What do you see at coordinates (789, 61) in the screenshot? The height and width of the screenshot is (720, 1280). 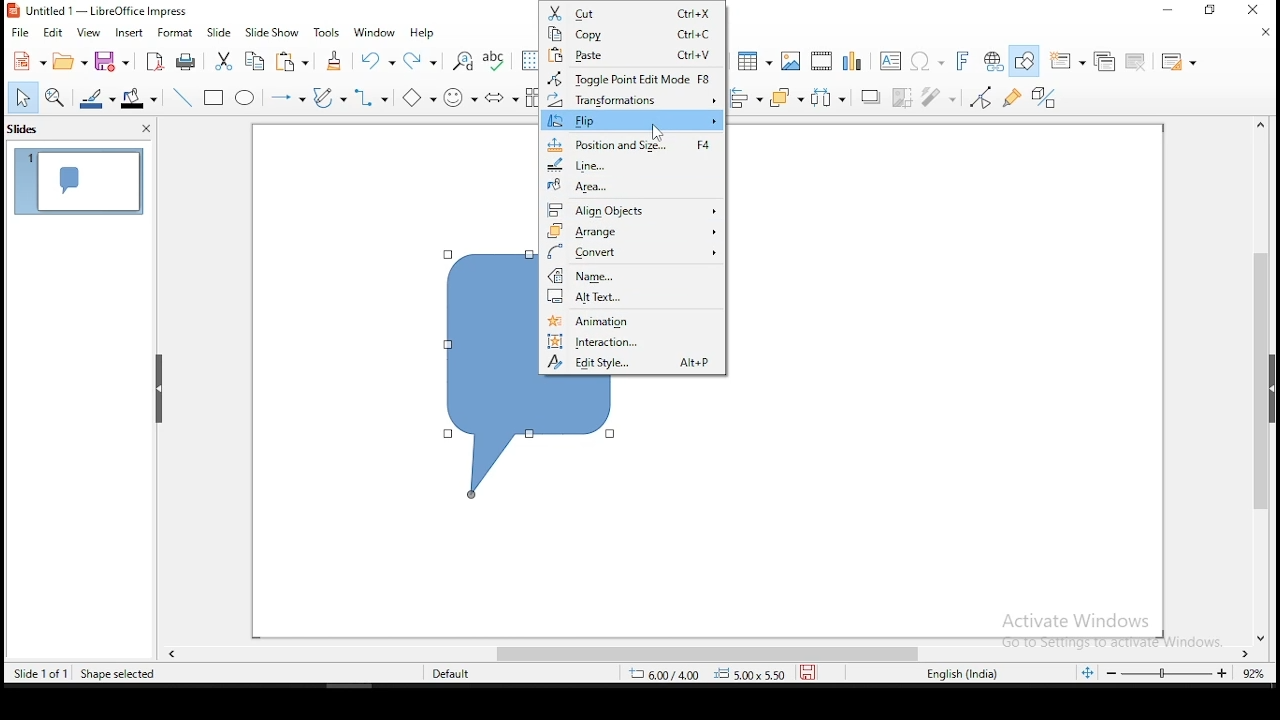 I see `image` at bounding box center [789, 61].